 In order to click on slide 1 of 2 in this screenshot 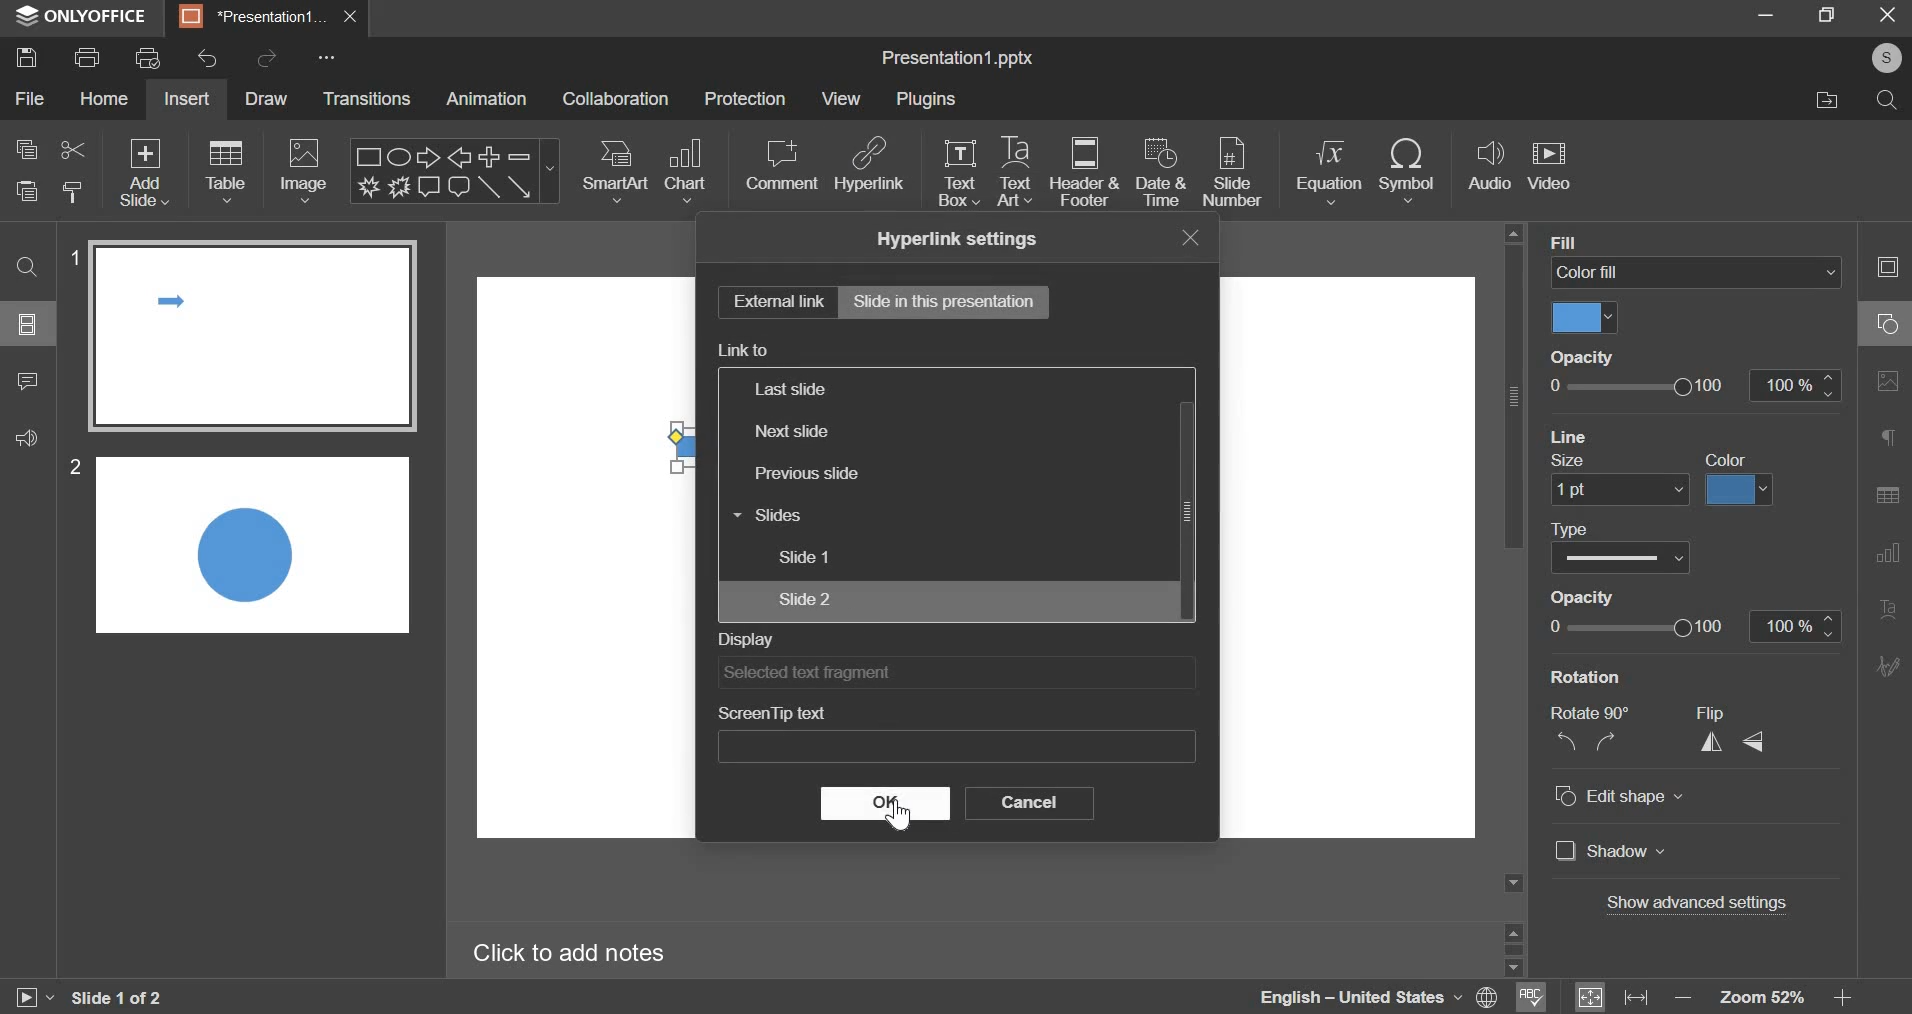, I will do `click(124, 994)`.